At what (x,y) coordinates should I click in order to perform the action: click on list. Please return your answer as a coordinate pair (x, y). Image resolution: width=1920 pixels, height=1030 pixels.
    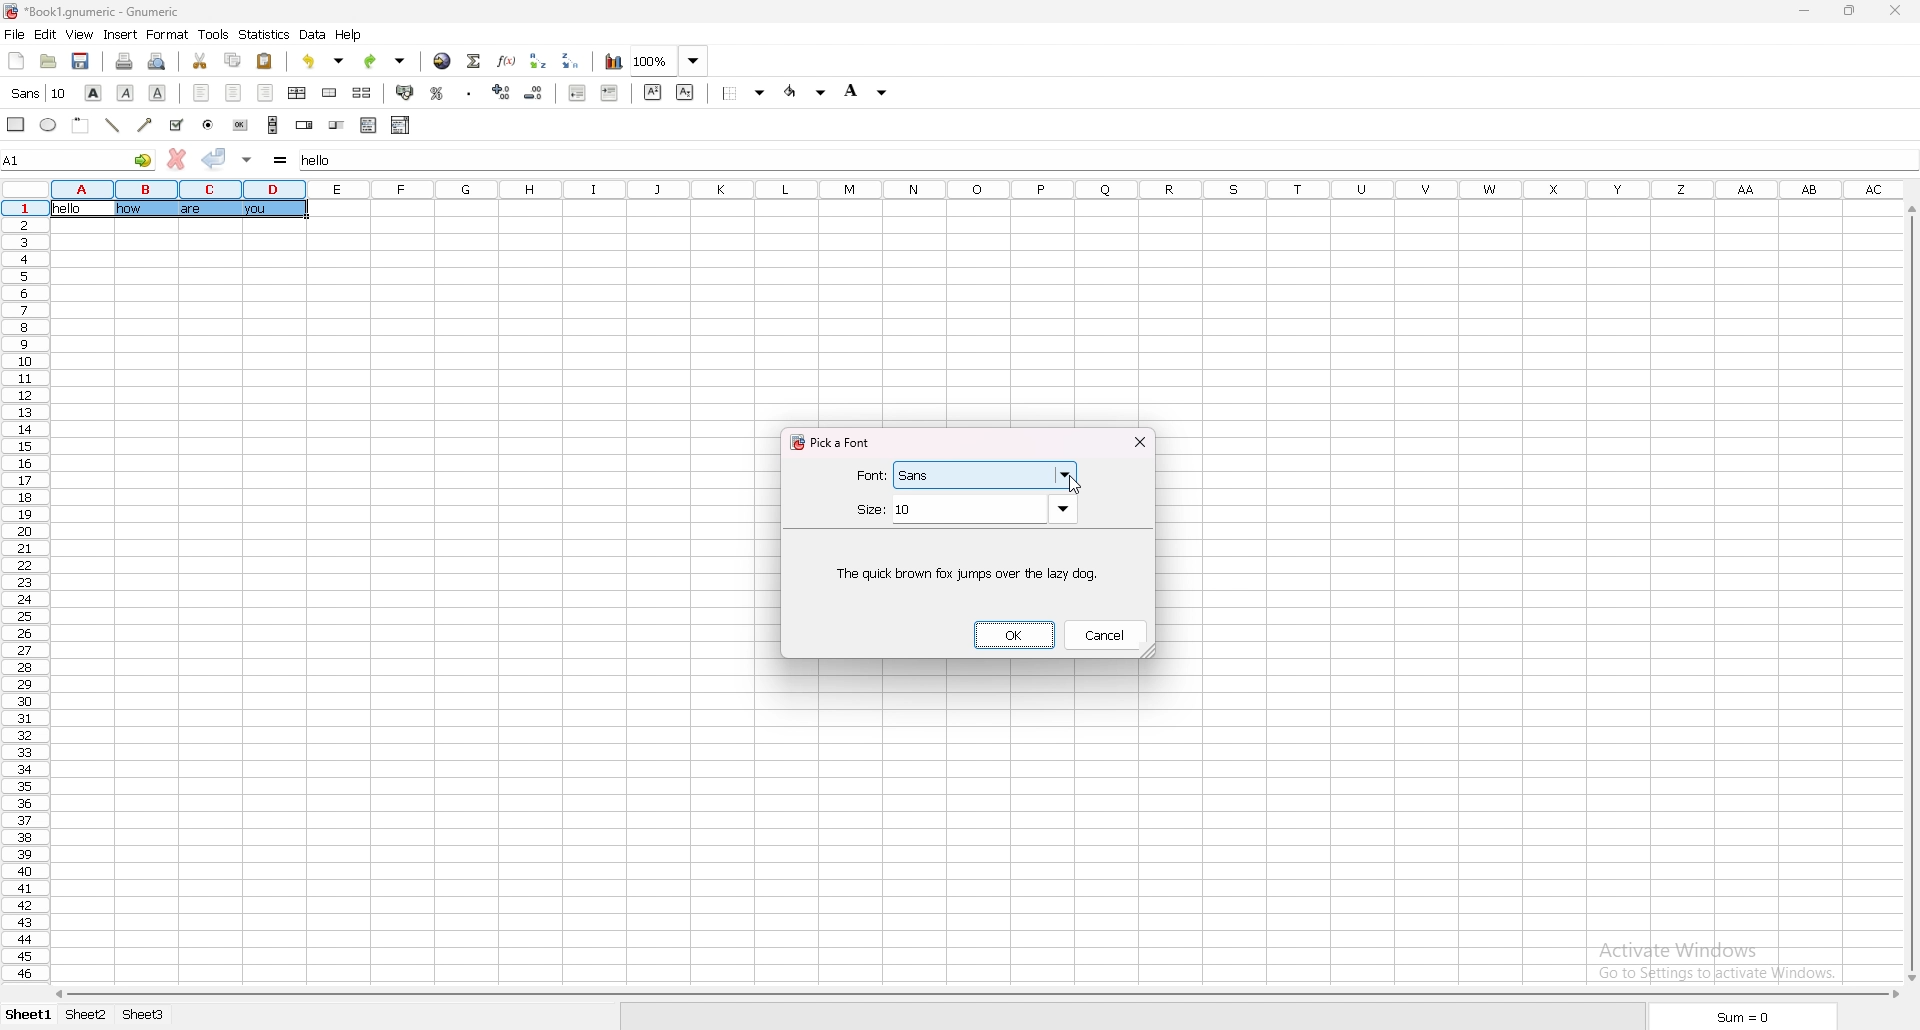
    Looking at the image, I should click on (368, 126).